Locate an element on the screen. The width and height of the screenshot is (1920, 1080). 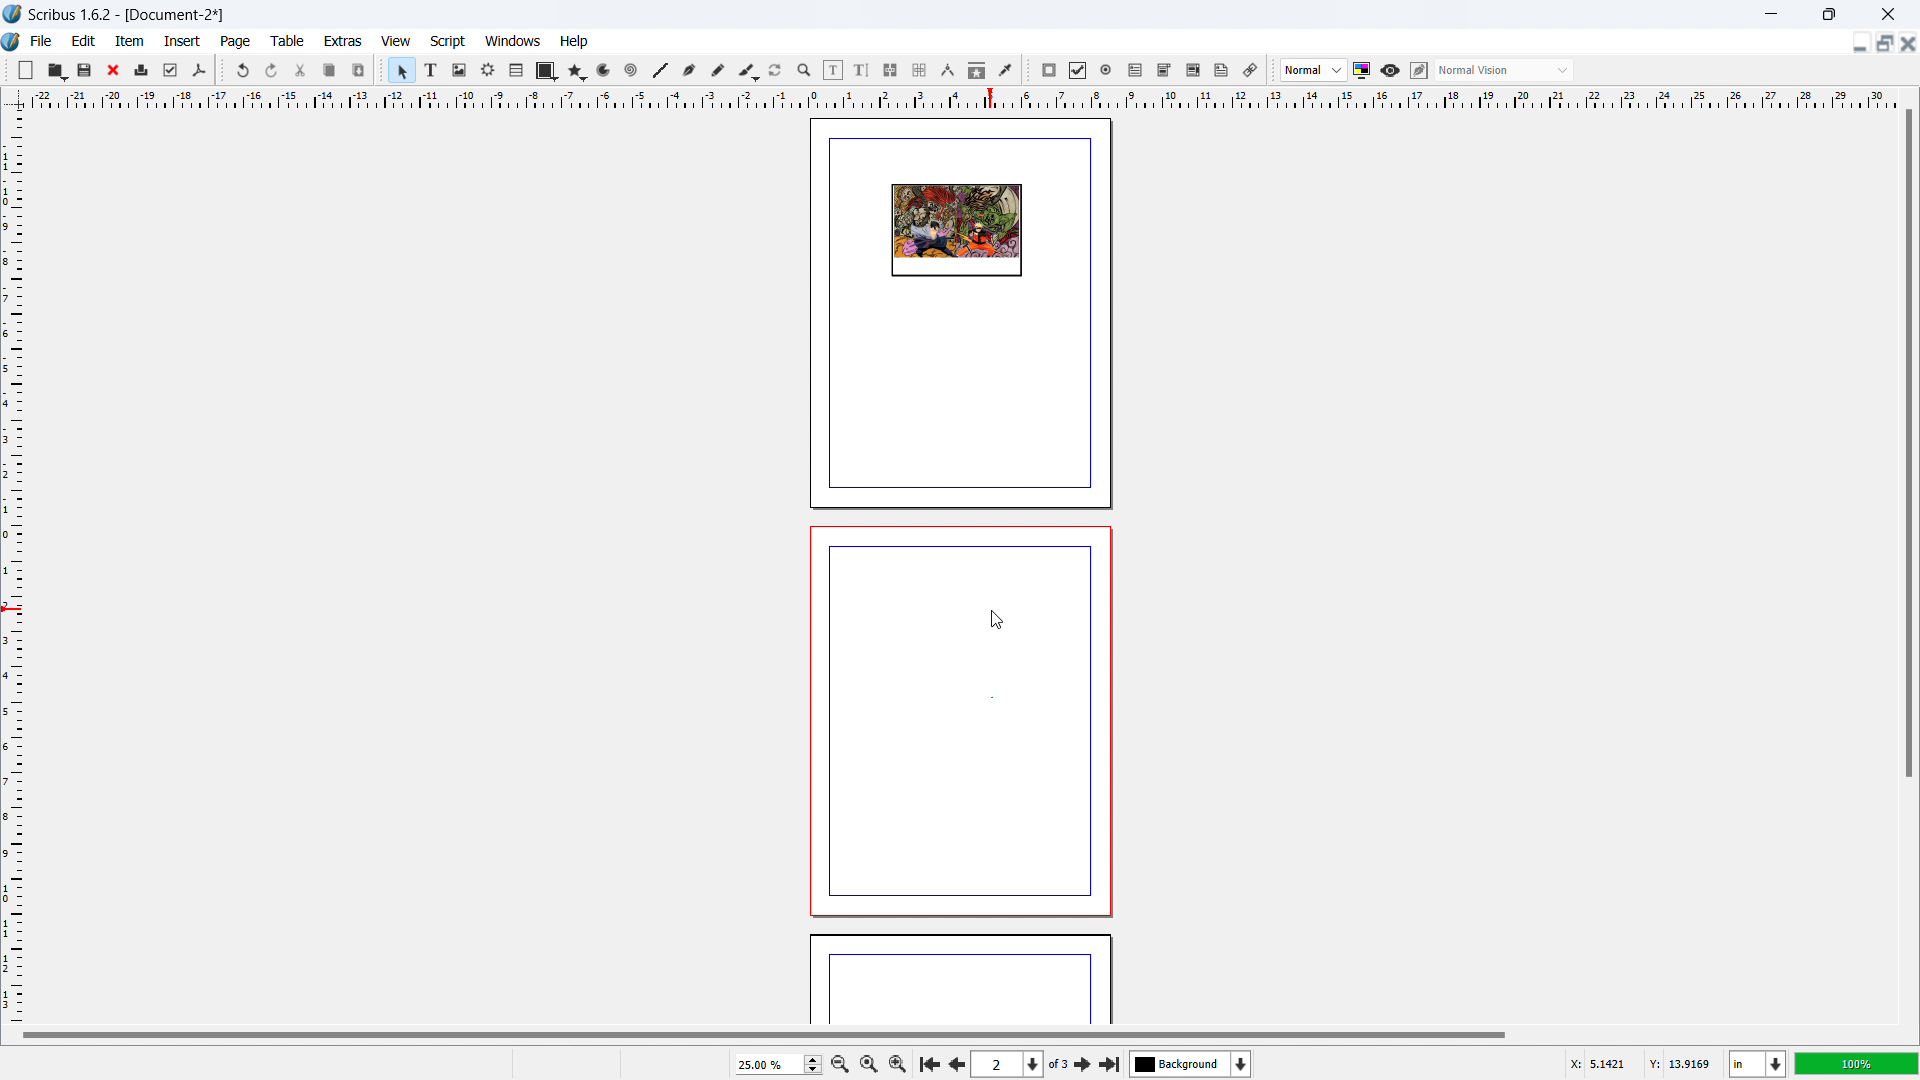
link annotation is located at coordinates (1251, 70).